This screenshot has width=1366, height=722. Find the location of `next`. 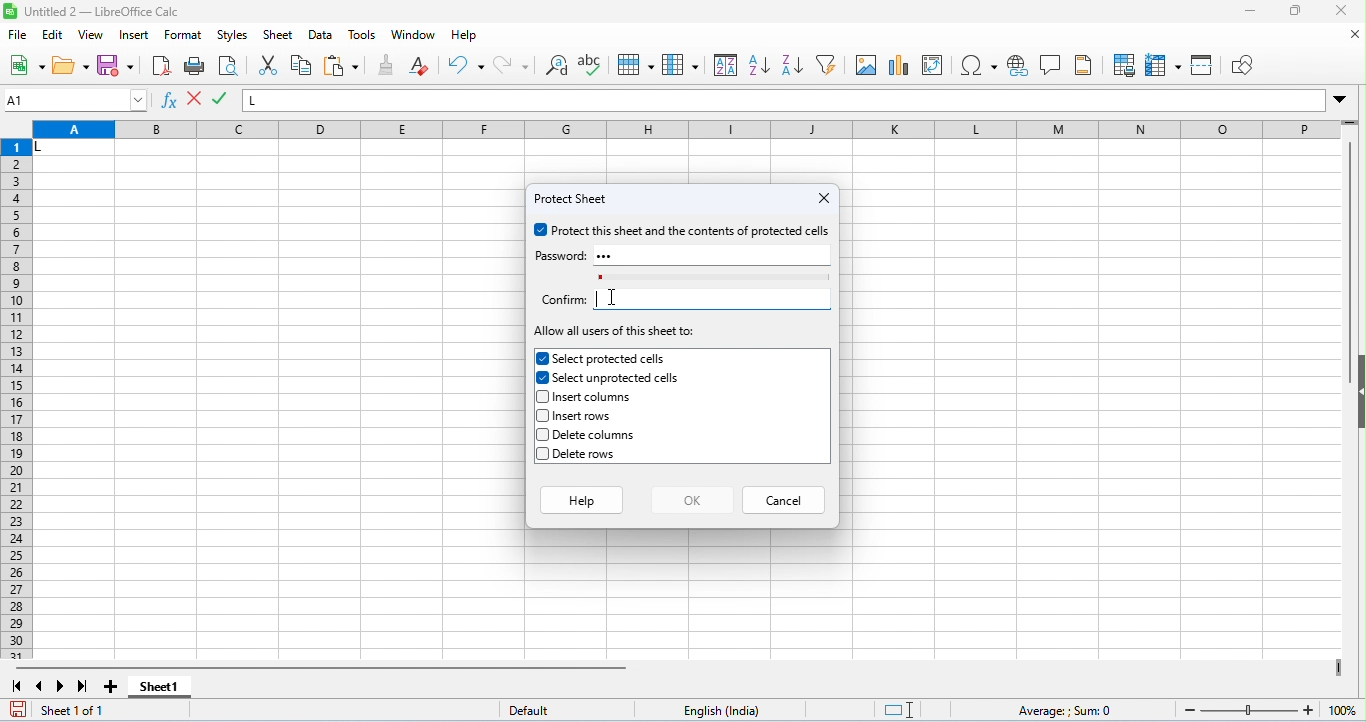

next is located at coordinates (61, 686).